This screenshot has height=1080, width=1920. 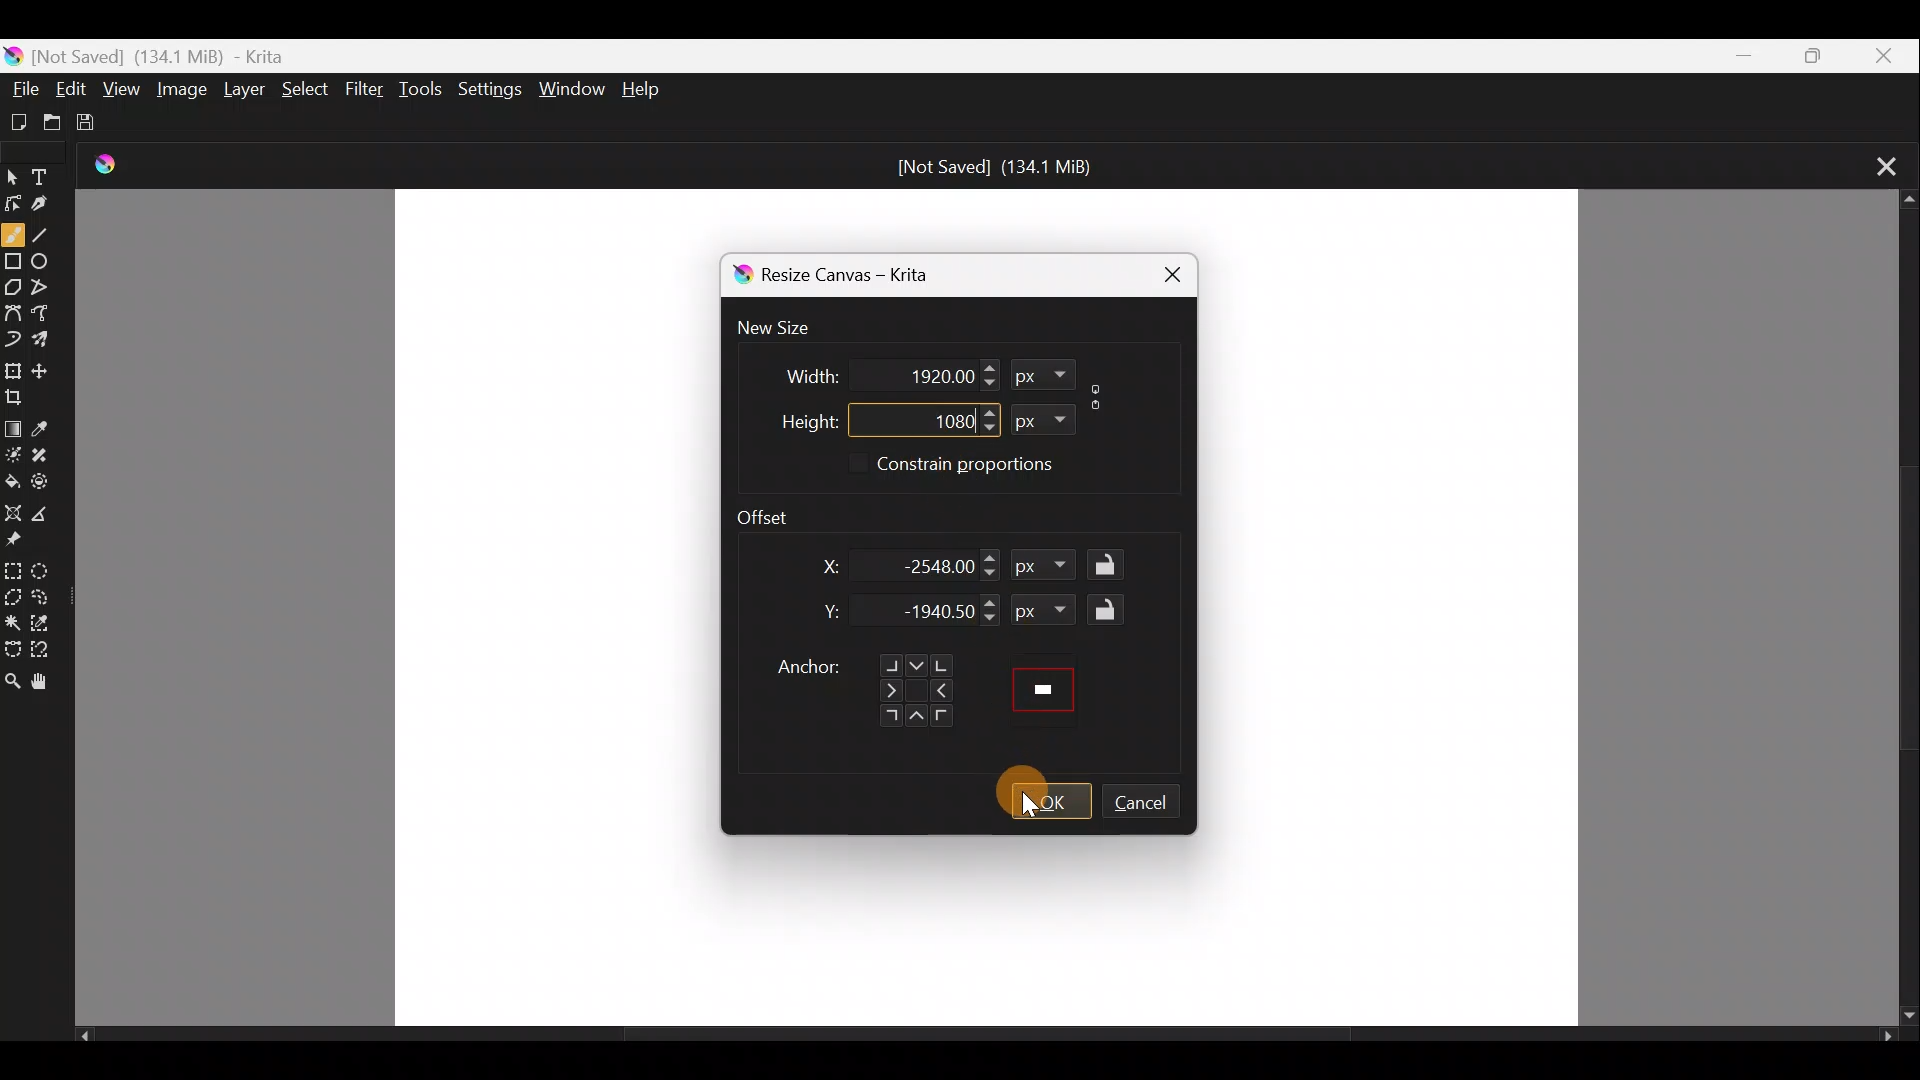 What do you see at coordinates (14, 264) in the screenshot?
I see `Rectangle tool` at bounding box center [14, 264].